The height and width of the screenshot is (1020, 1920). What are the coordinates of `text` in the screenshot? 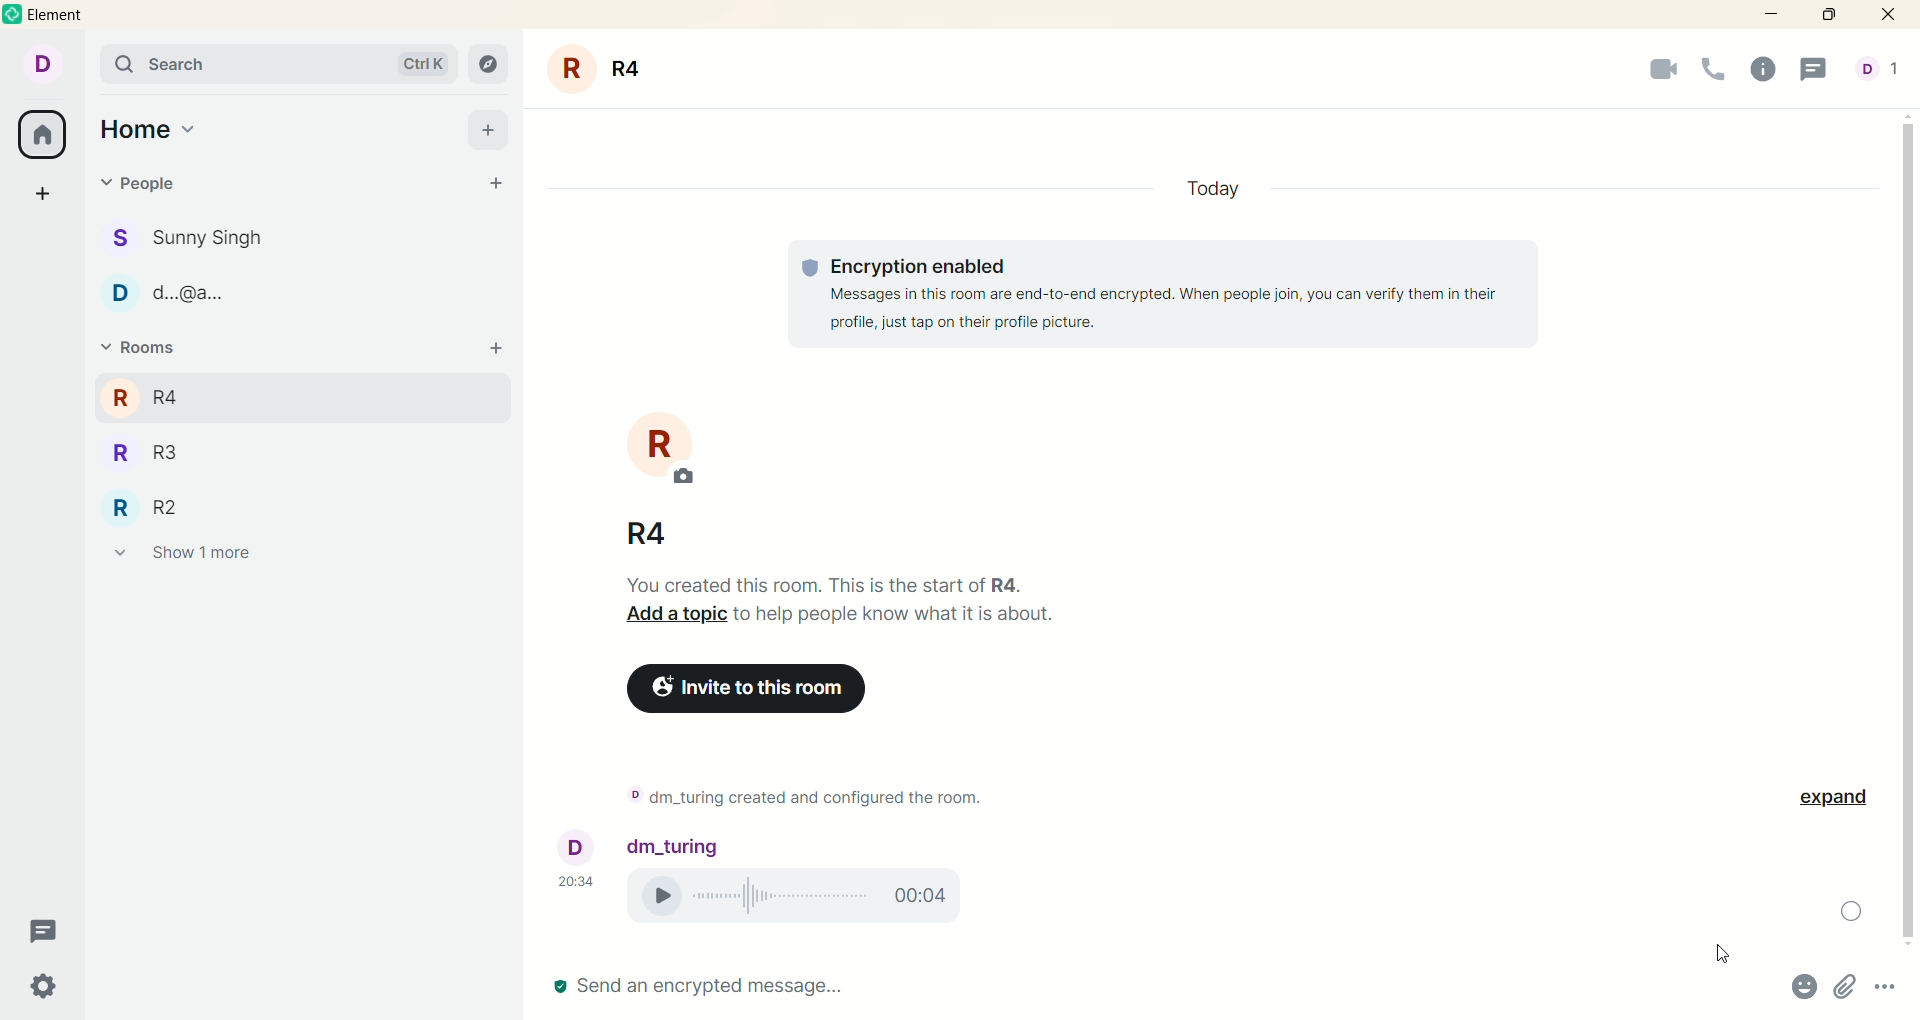 It's located at (807, 894).